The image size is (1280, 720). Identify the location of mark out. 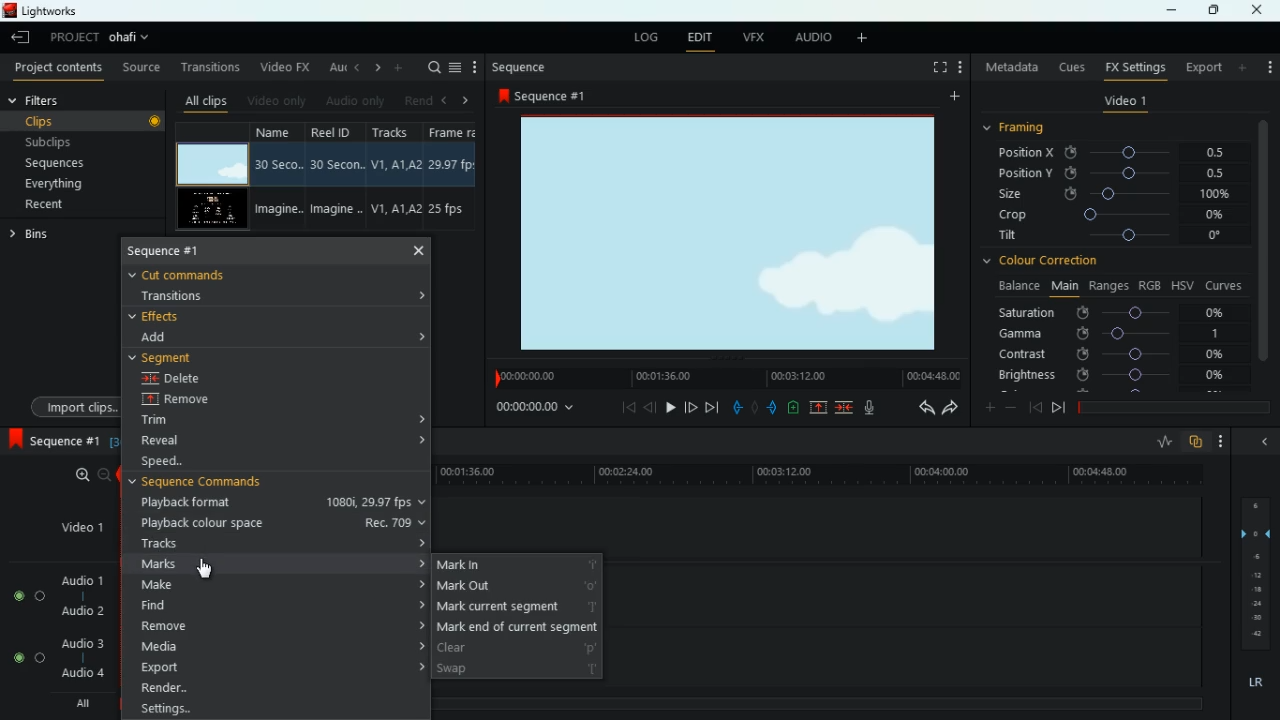
(519, 586).